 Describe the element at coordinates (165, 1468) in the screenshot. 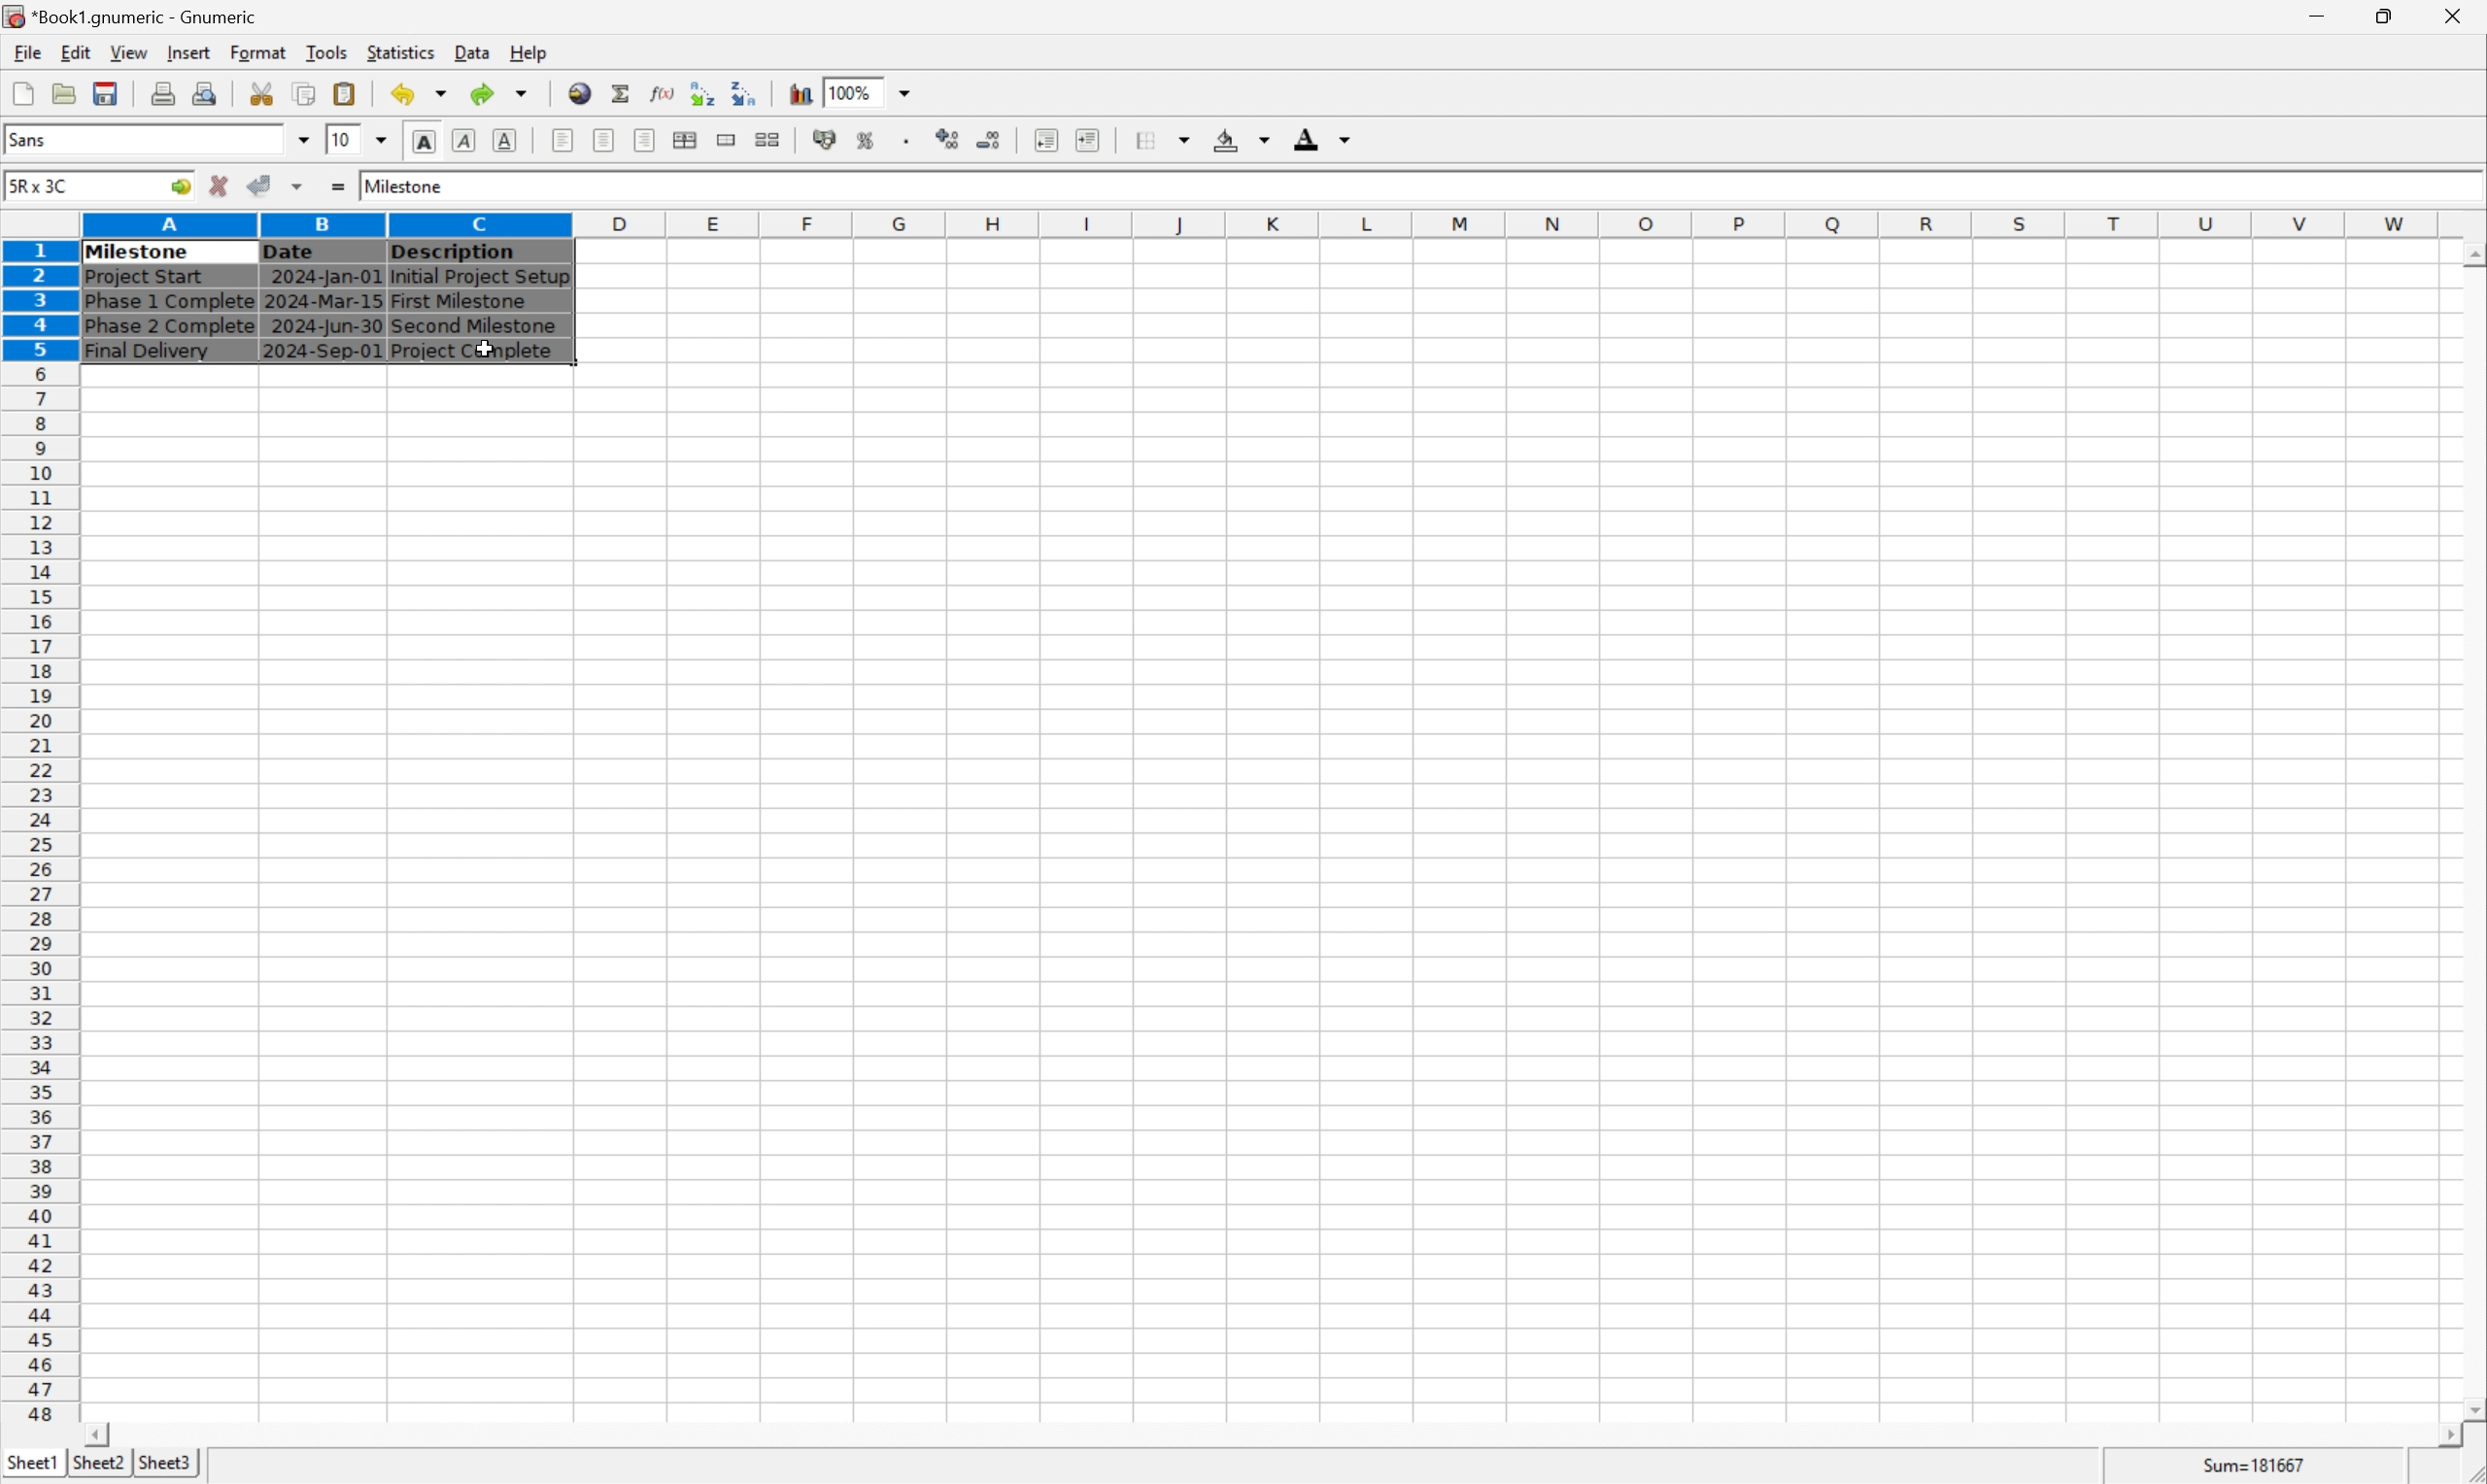

I see `sheet3` at that location.